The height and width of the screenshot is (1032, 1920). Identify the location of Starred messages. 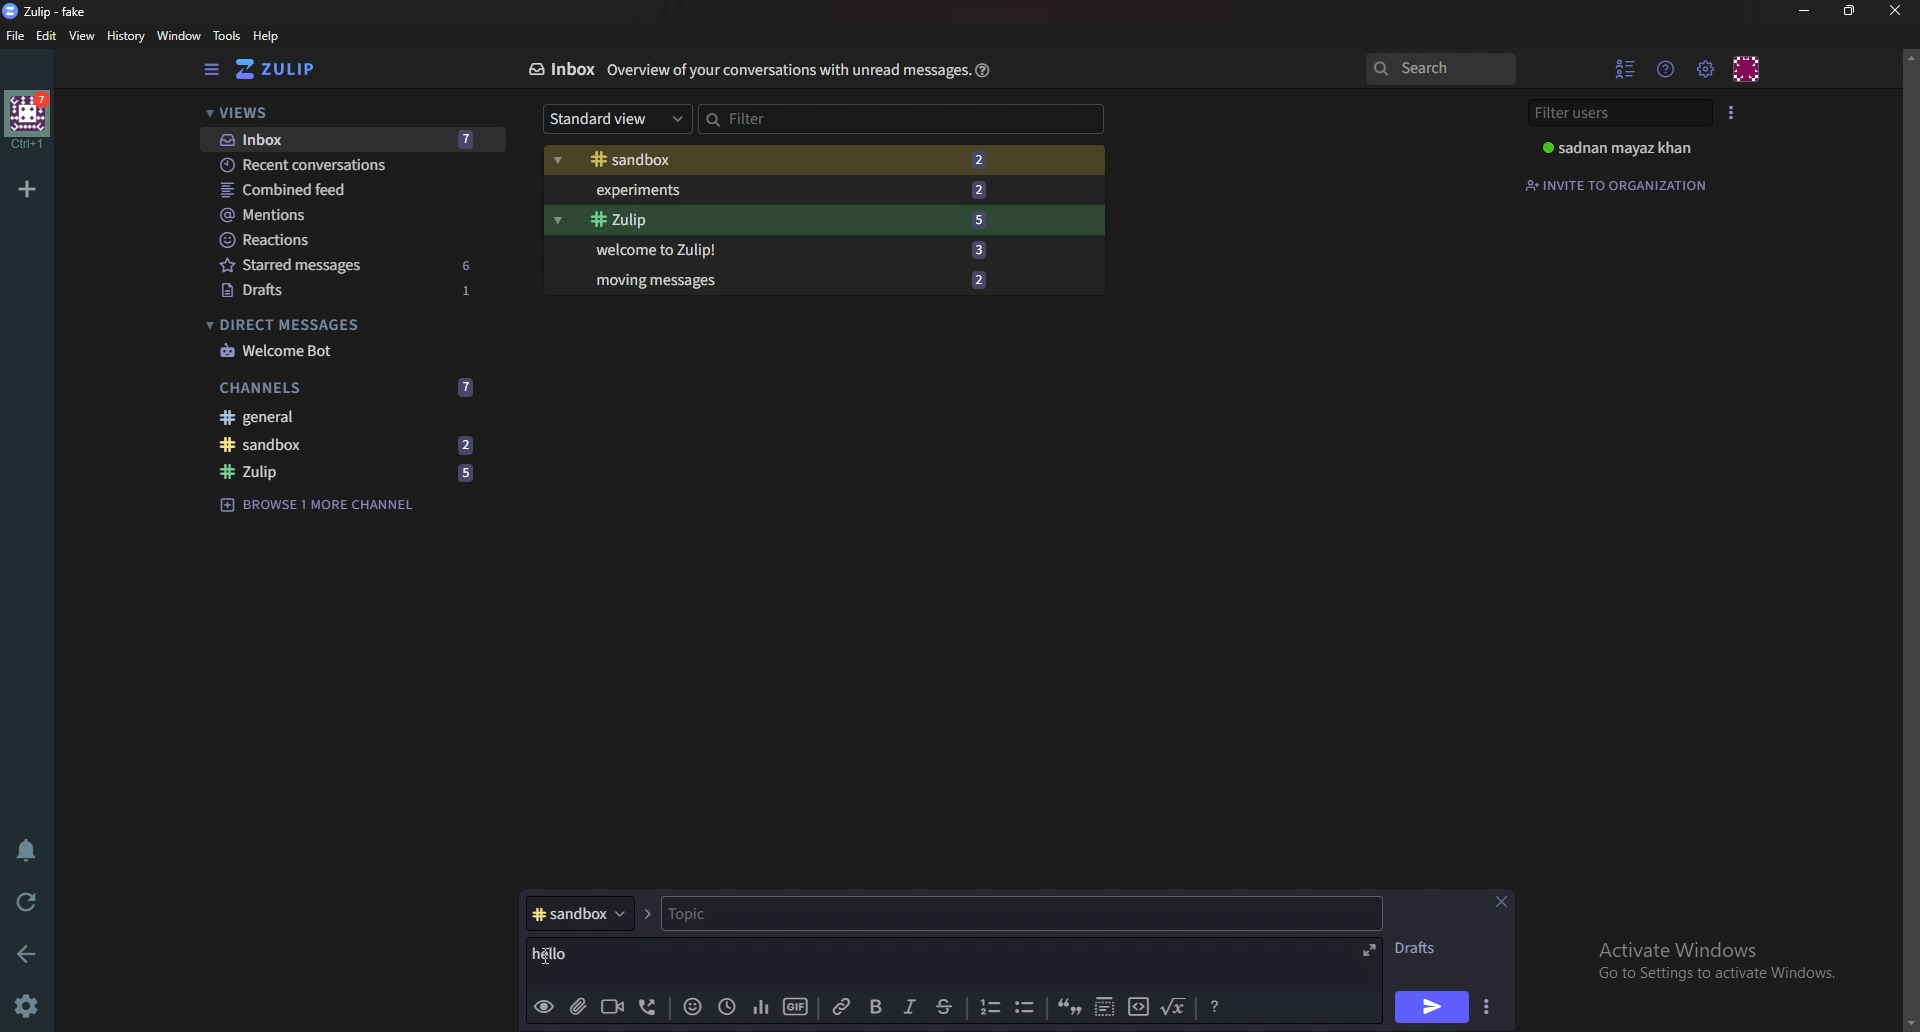
(351, 263).